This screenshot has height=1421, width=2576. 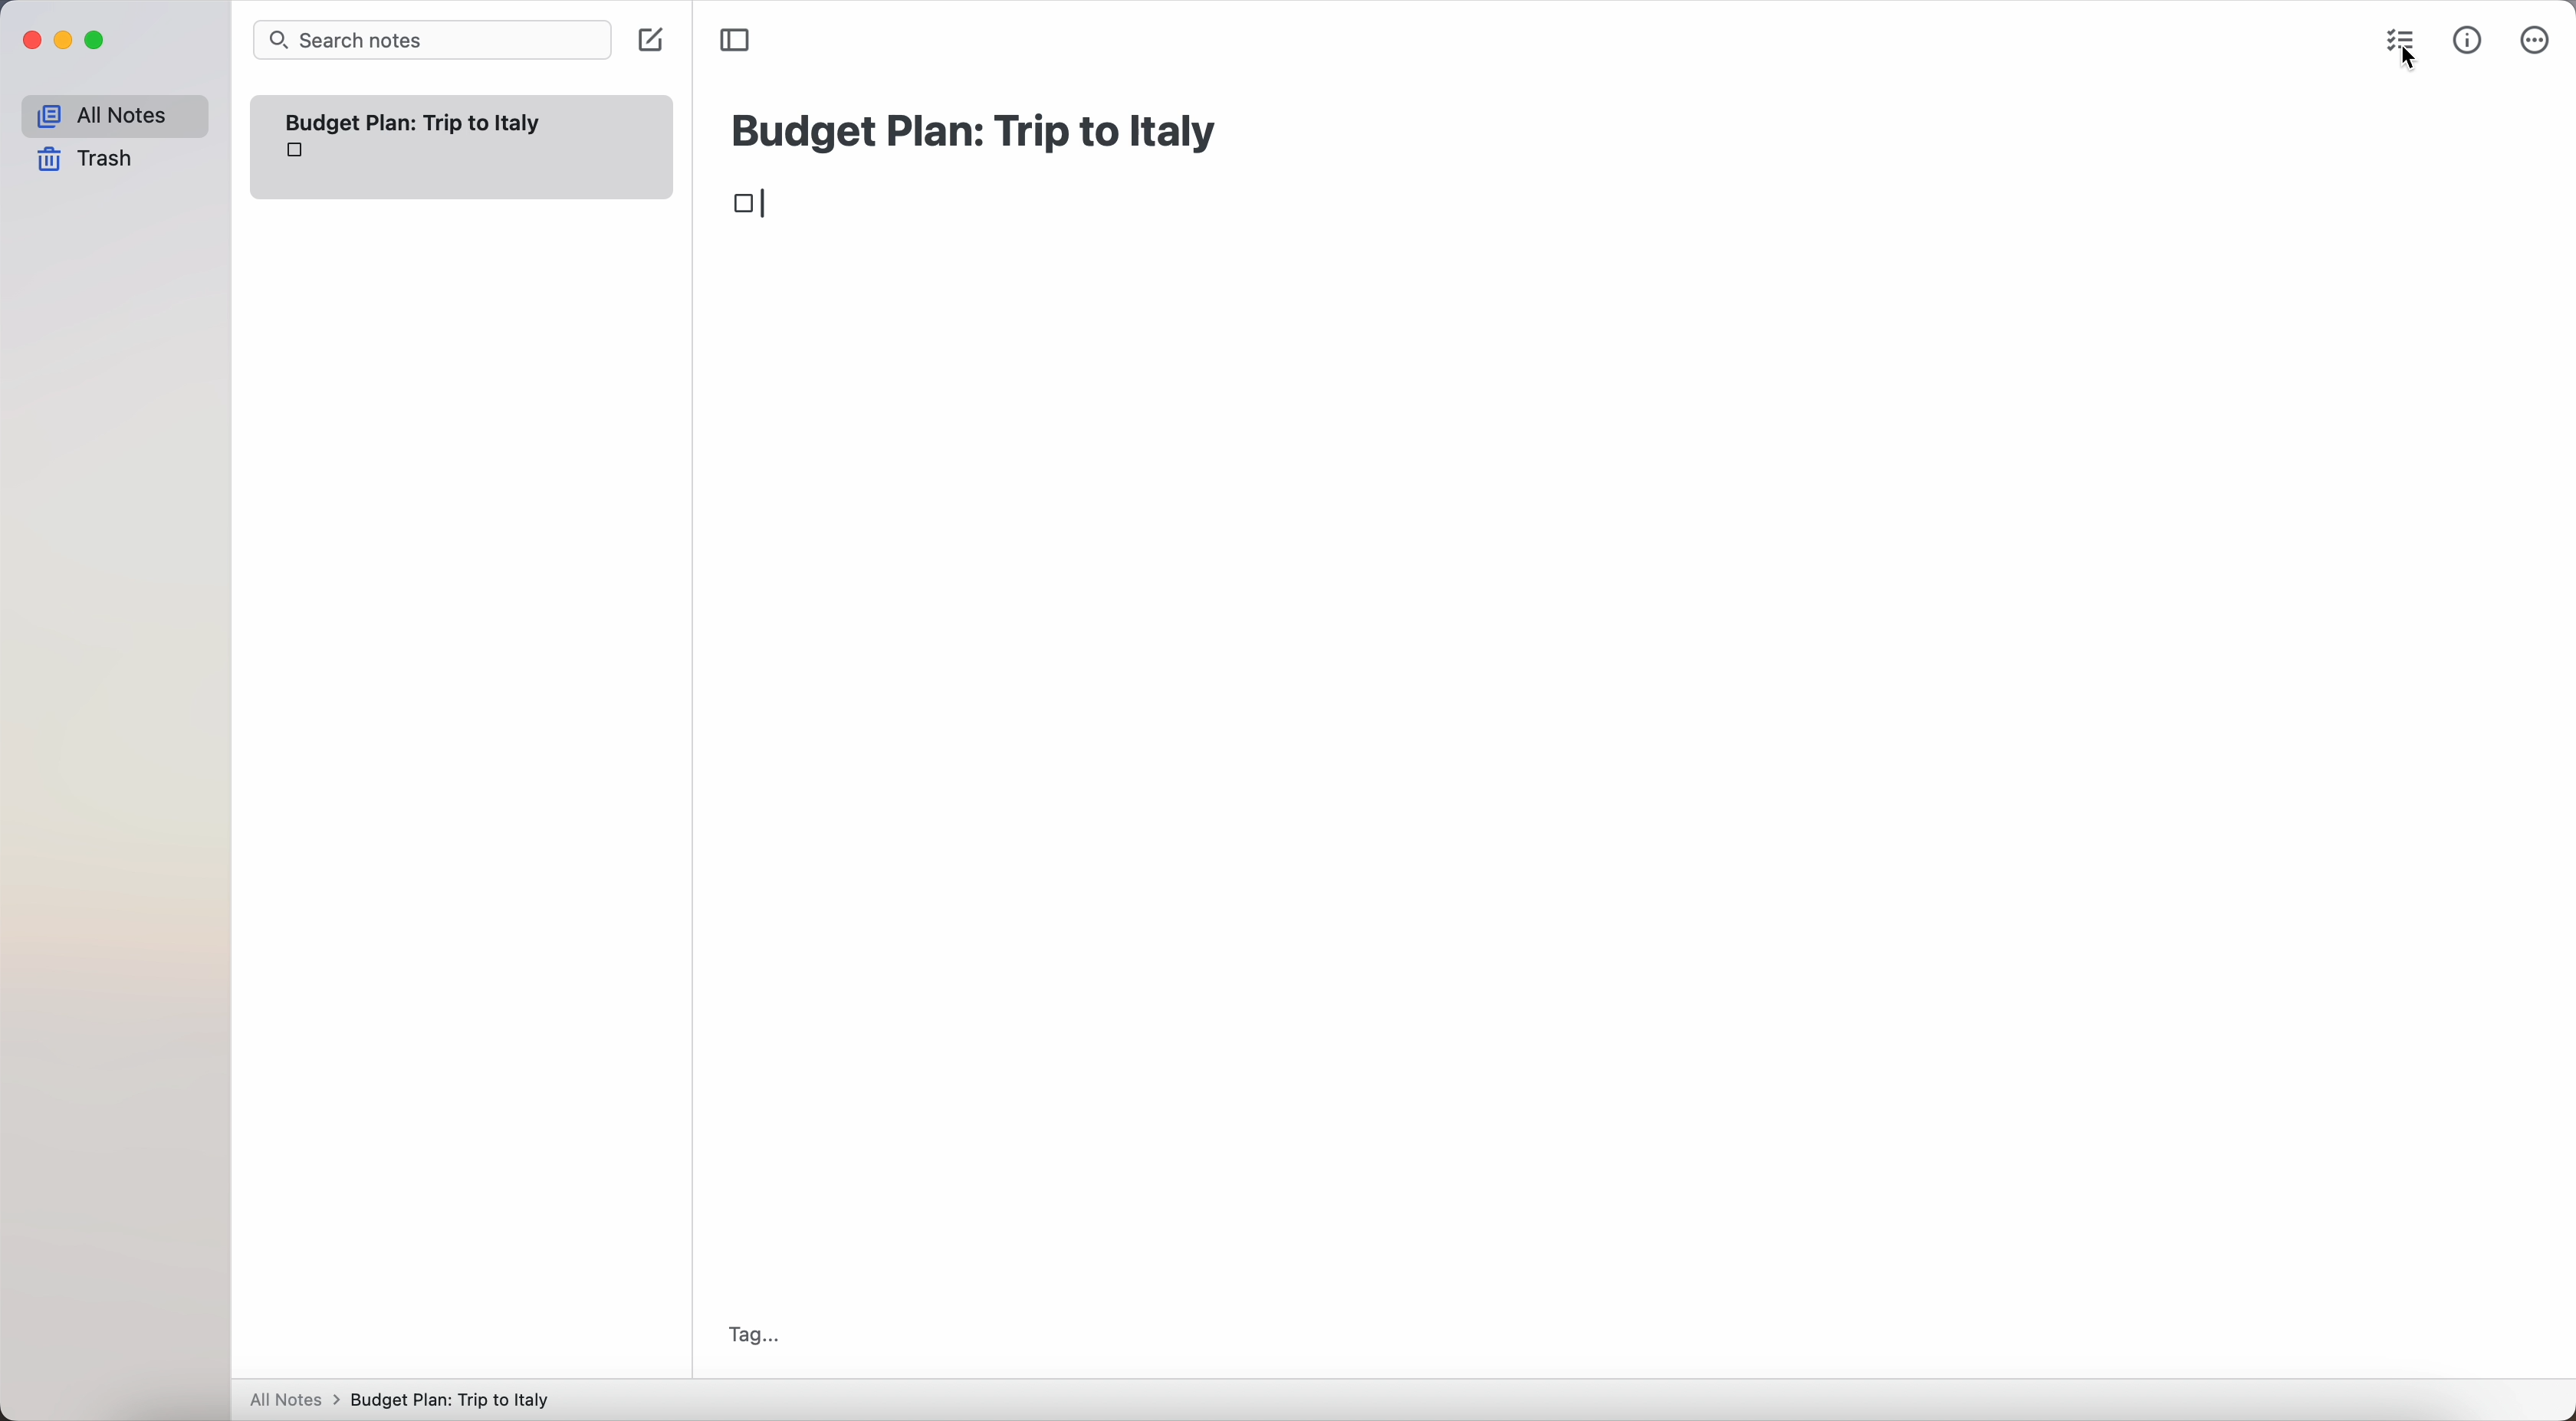 What do you see at coordinates (2536, 40) in the screenshot?
I see `more options` at bounding box center [2536, 40].